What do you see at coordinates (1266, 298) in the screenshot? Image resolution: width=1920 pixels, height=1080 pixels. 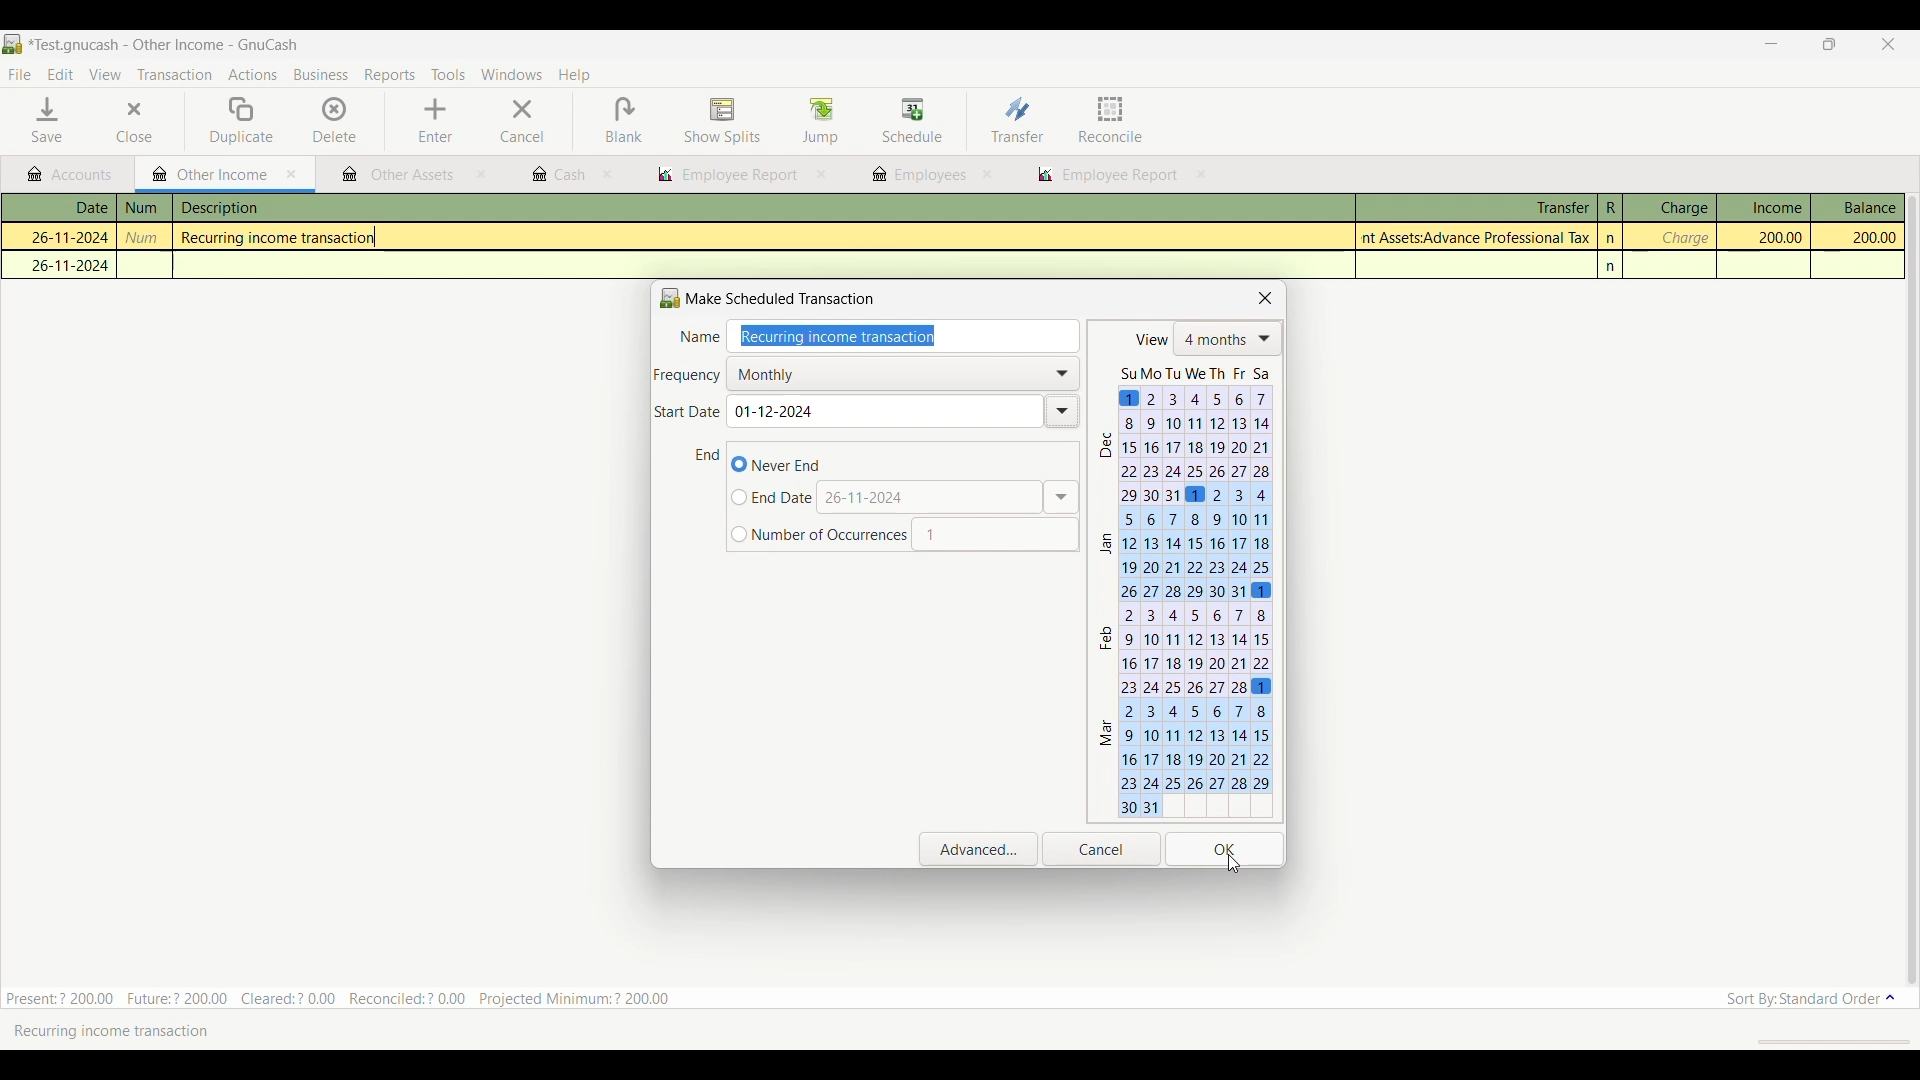 I see `Close scheduled ` at bounding box center [1266, 298].